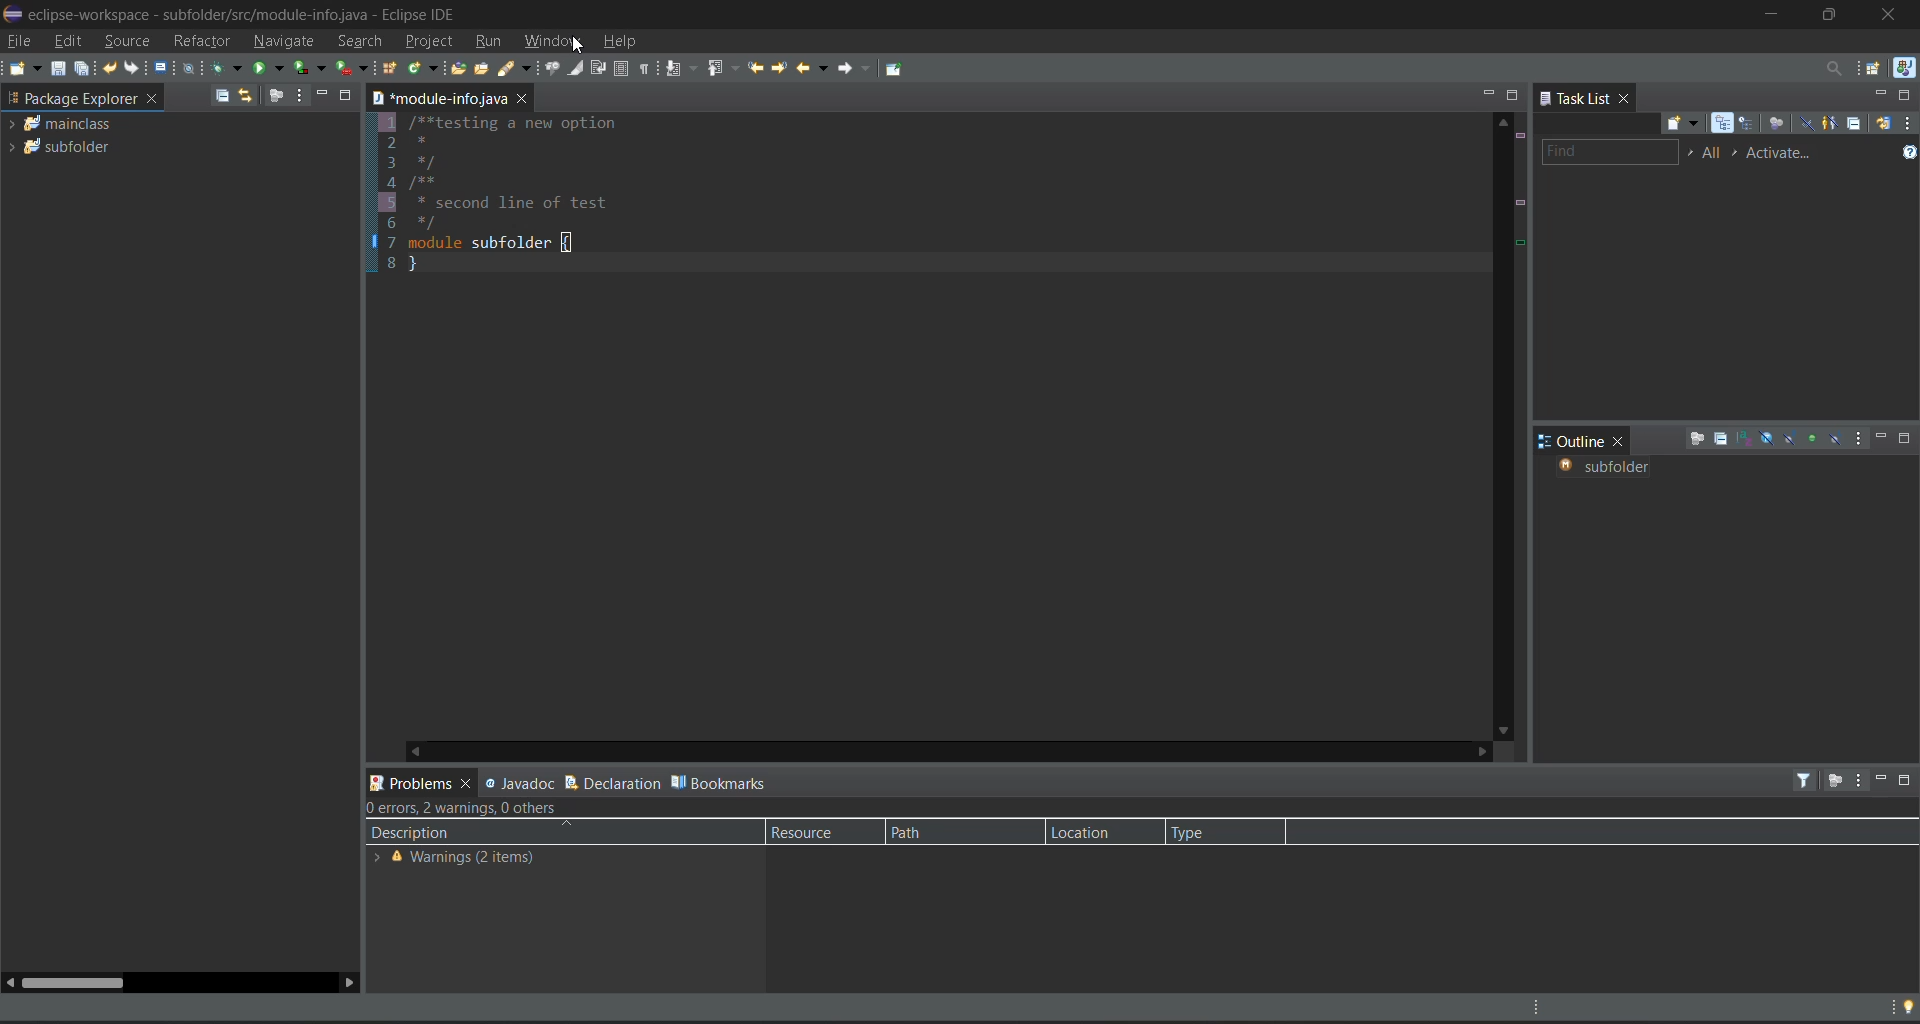 The image size is (1920, 1024). I want to click on problems, so click(420, 781).